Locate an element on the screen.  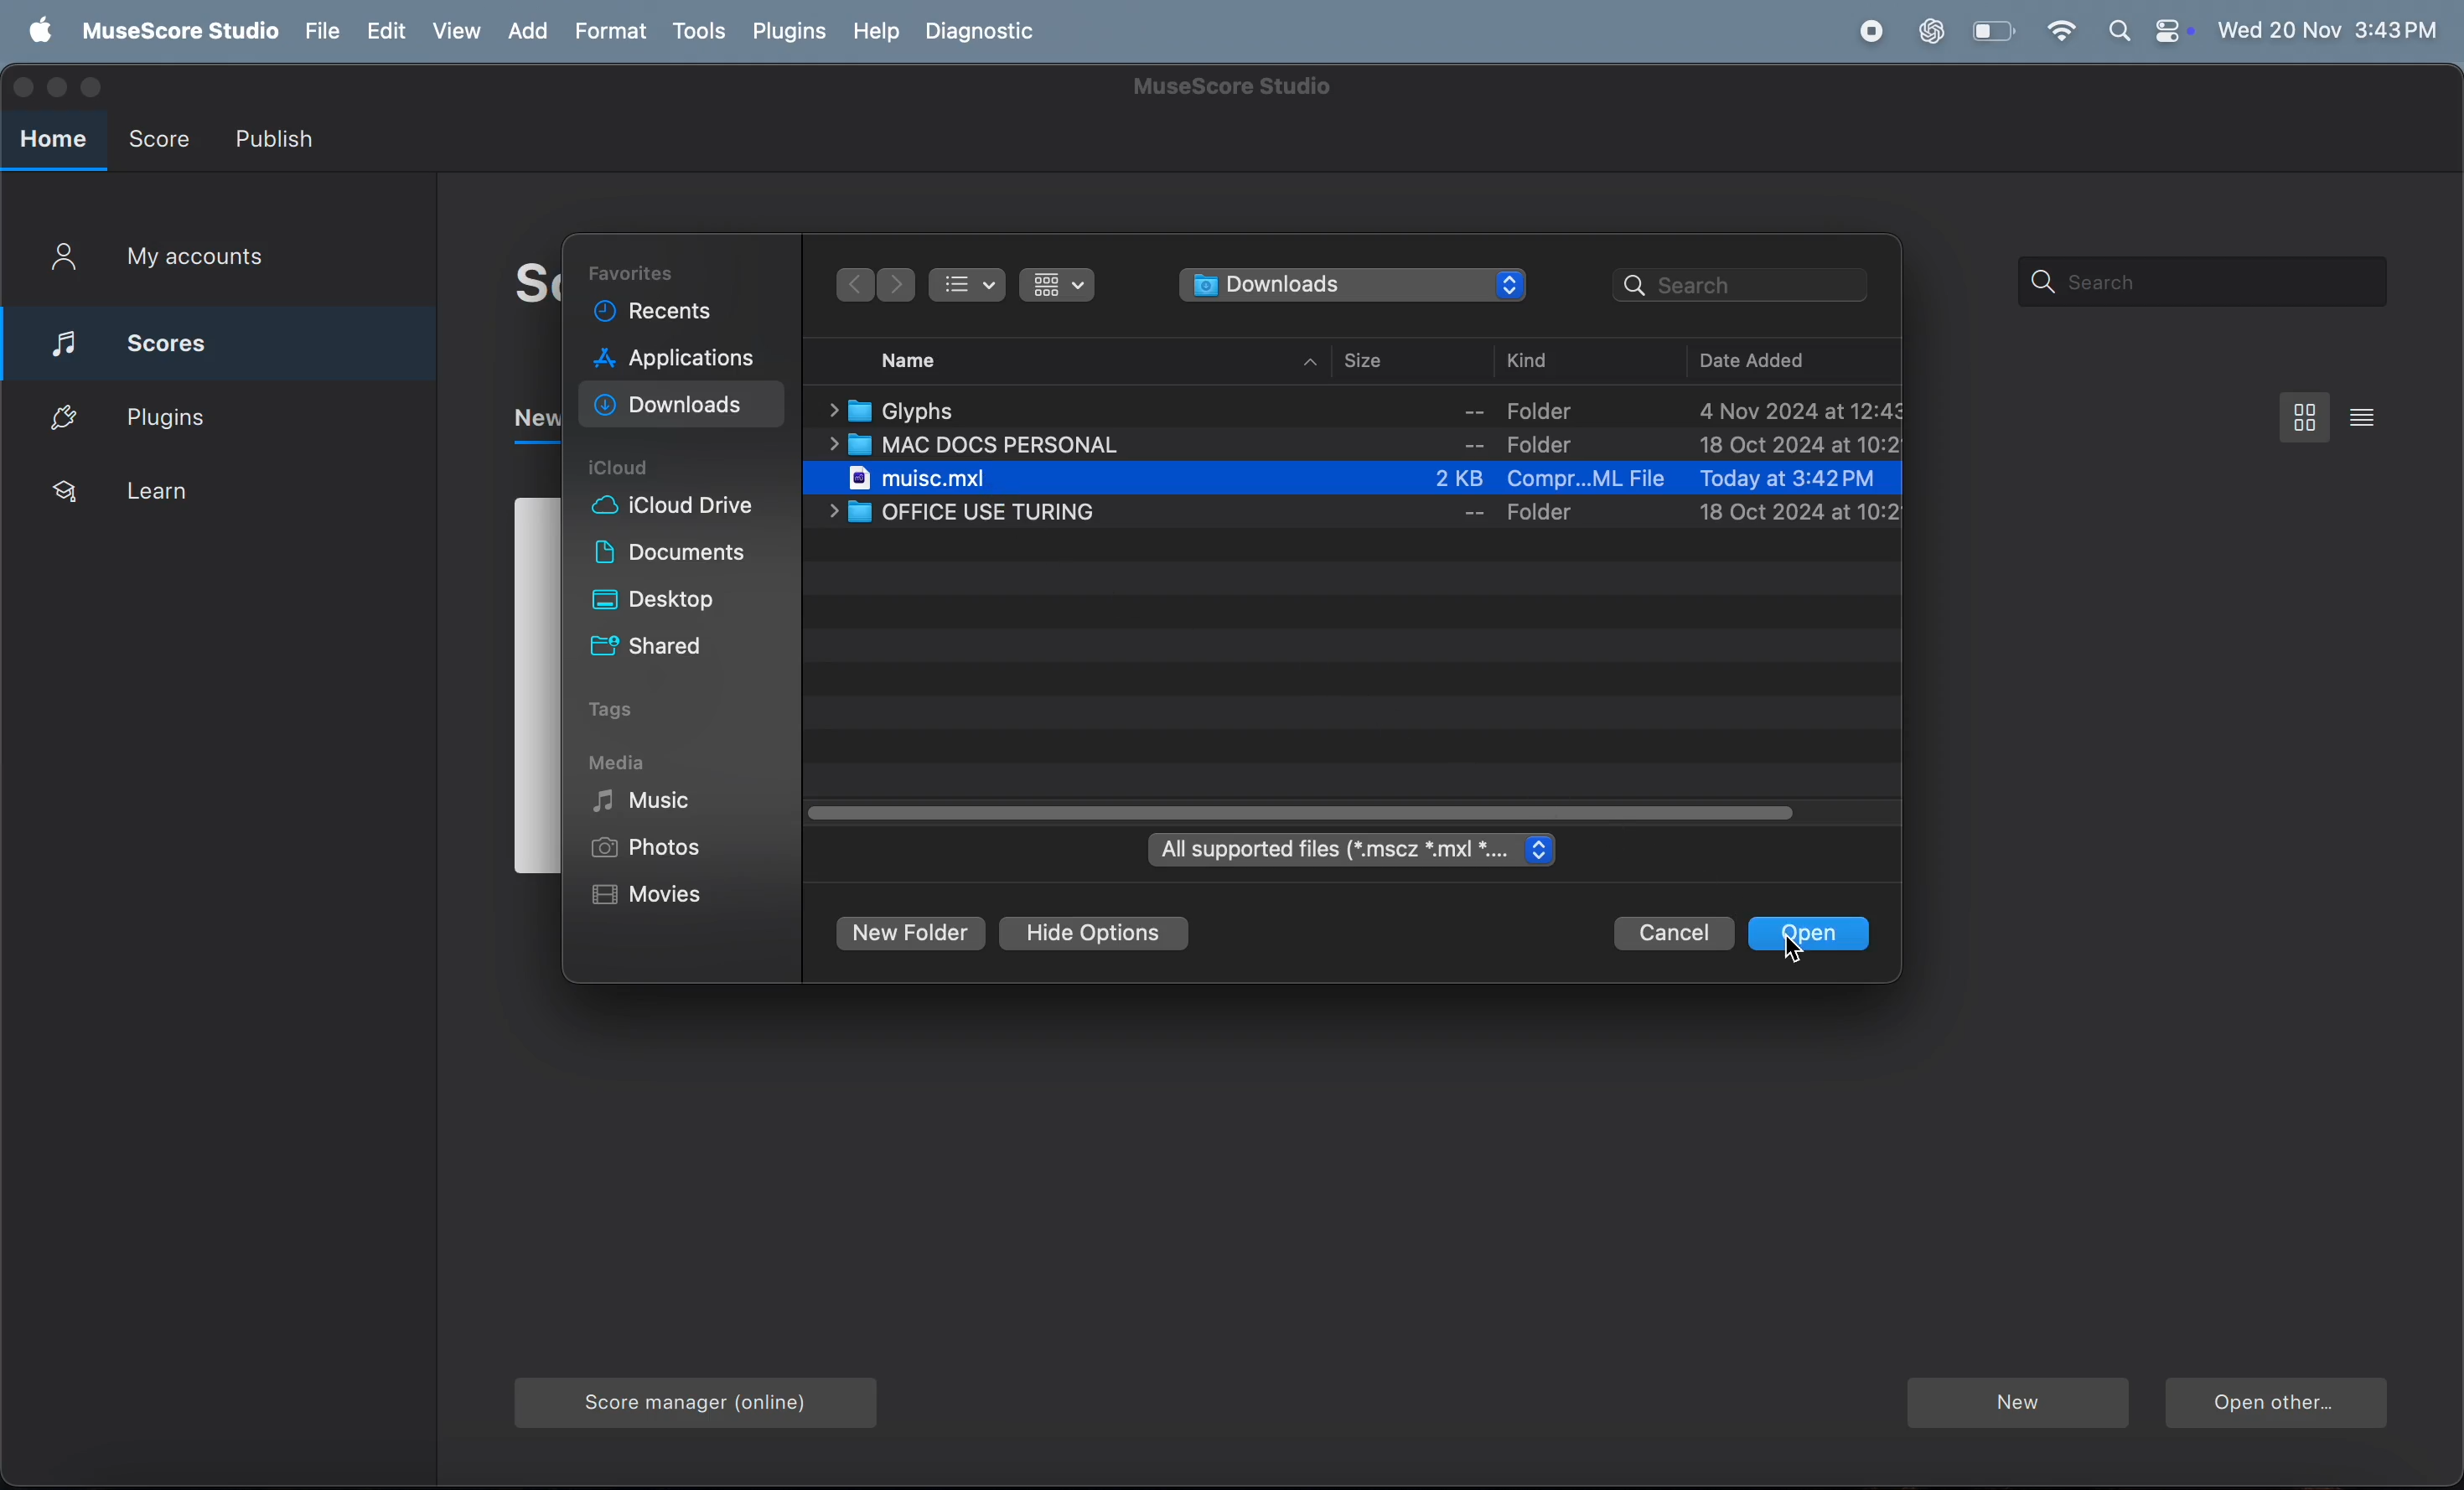
forward is located at coordinates (851, 284).